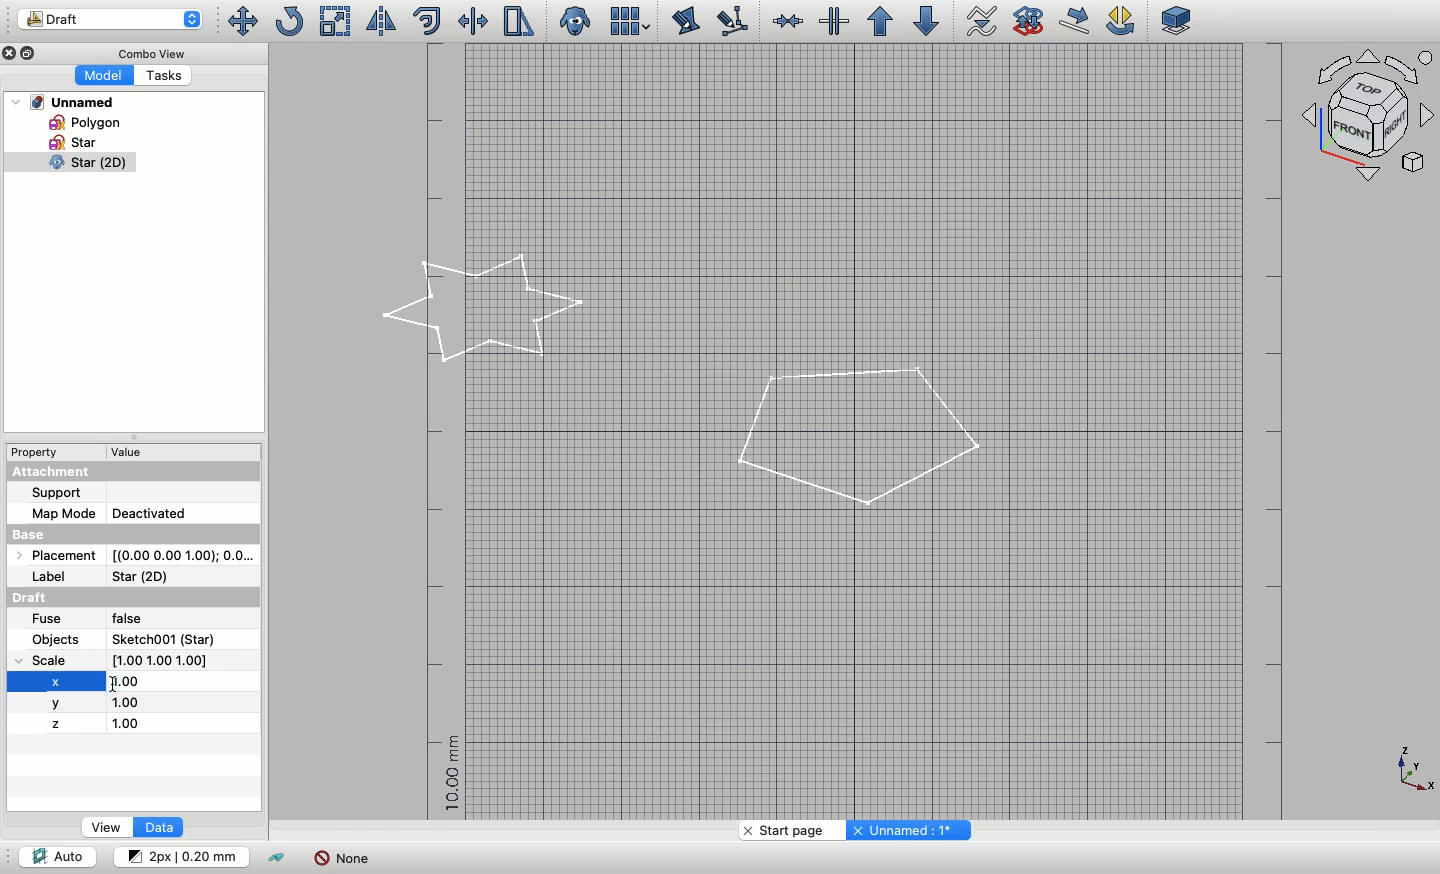  Describe the element at coordinates (81, 122) in the screenshot. I see `Polygon` at that location.